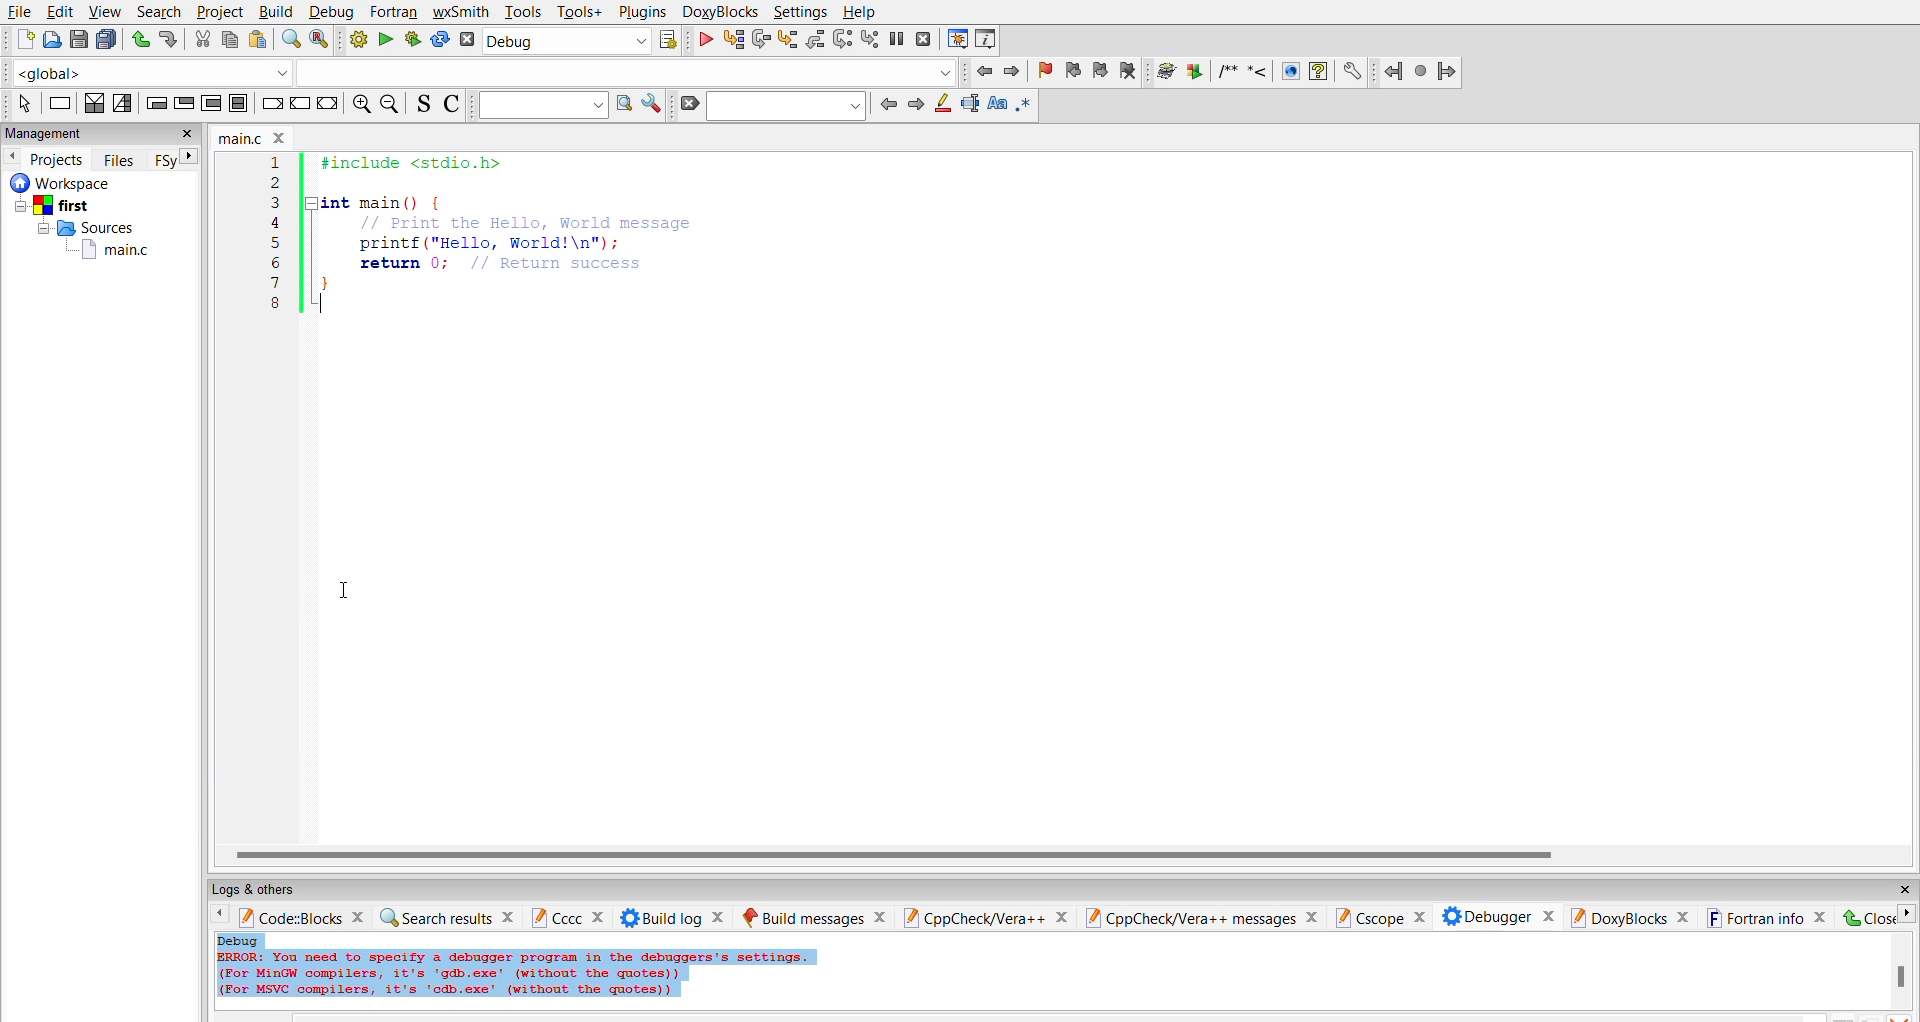  Describe the element at coordinates (320, 39) in the screenshot. I see `replace` at that location.